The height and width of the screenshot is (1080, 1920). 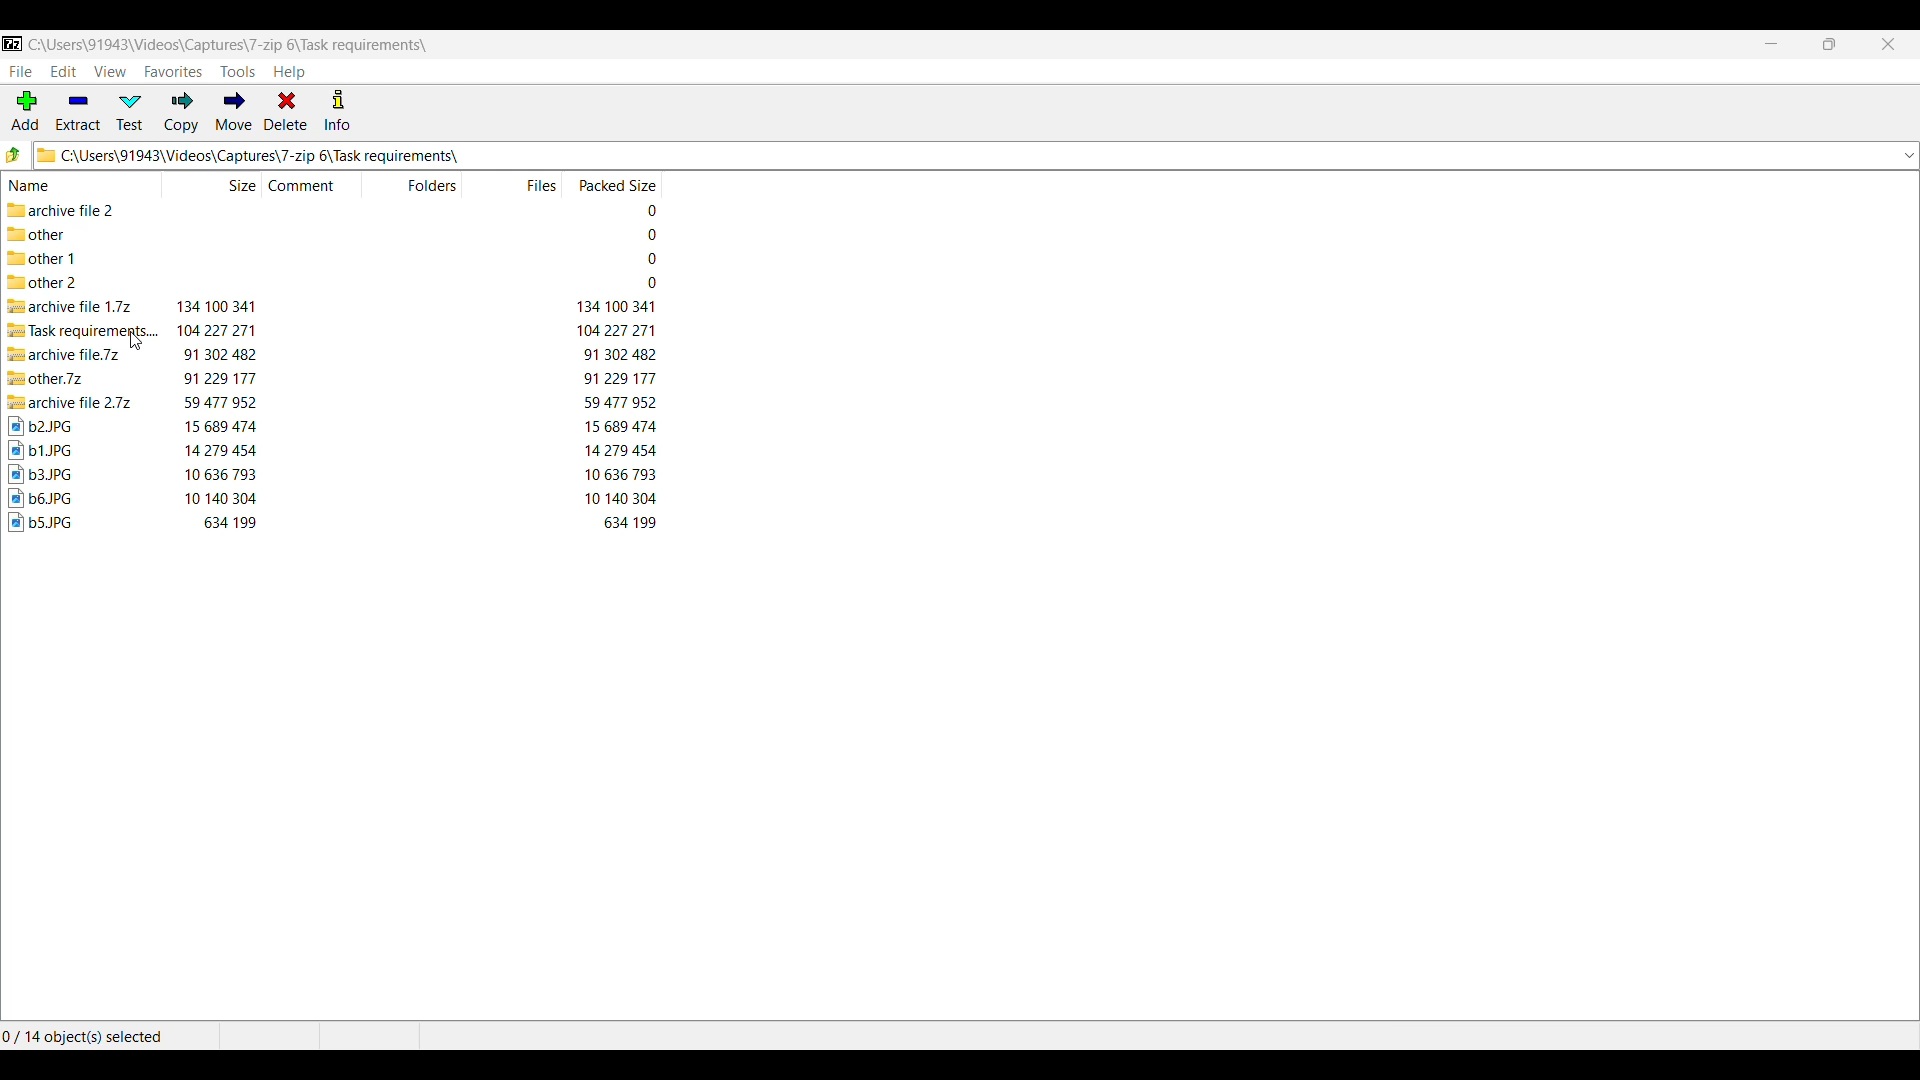 I want to click on size, so click(x=221, y=424).